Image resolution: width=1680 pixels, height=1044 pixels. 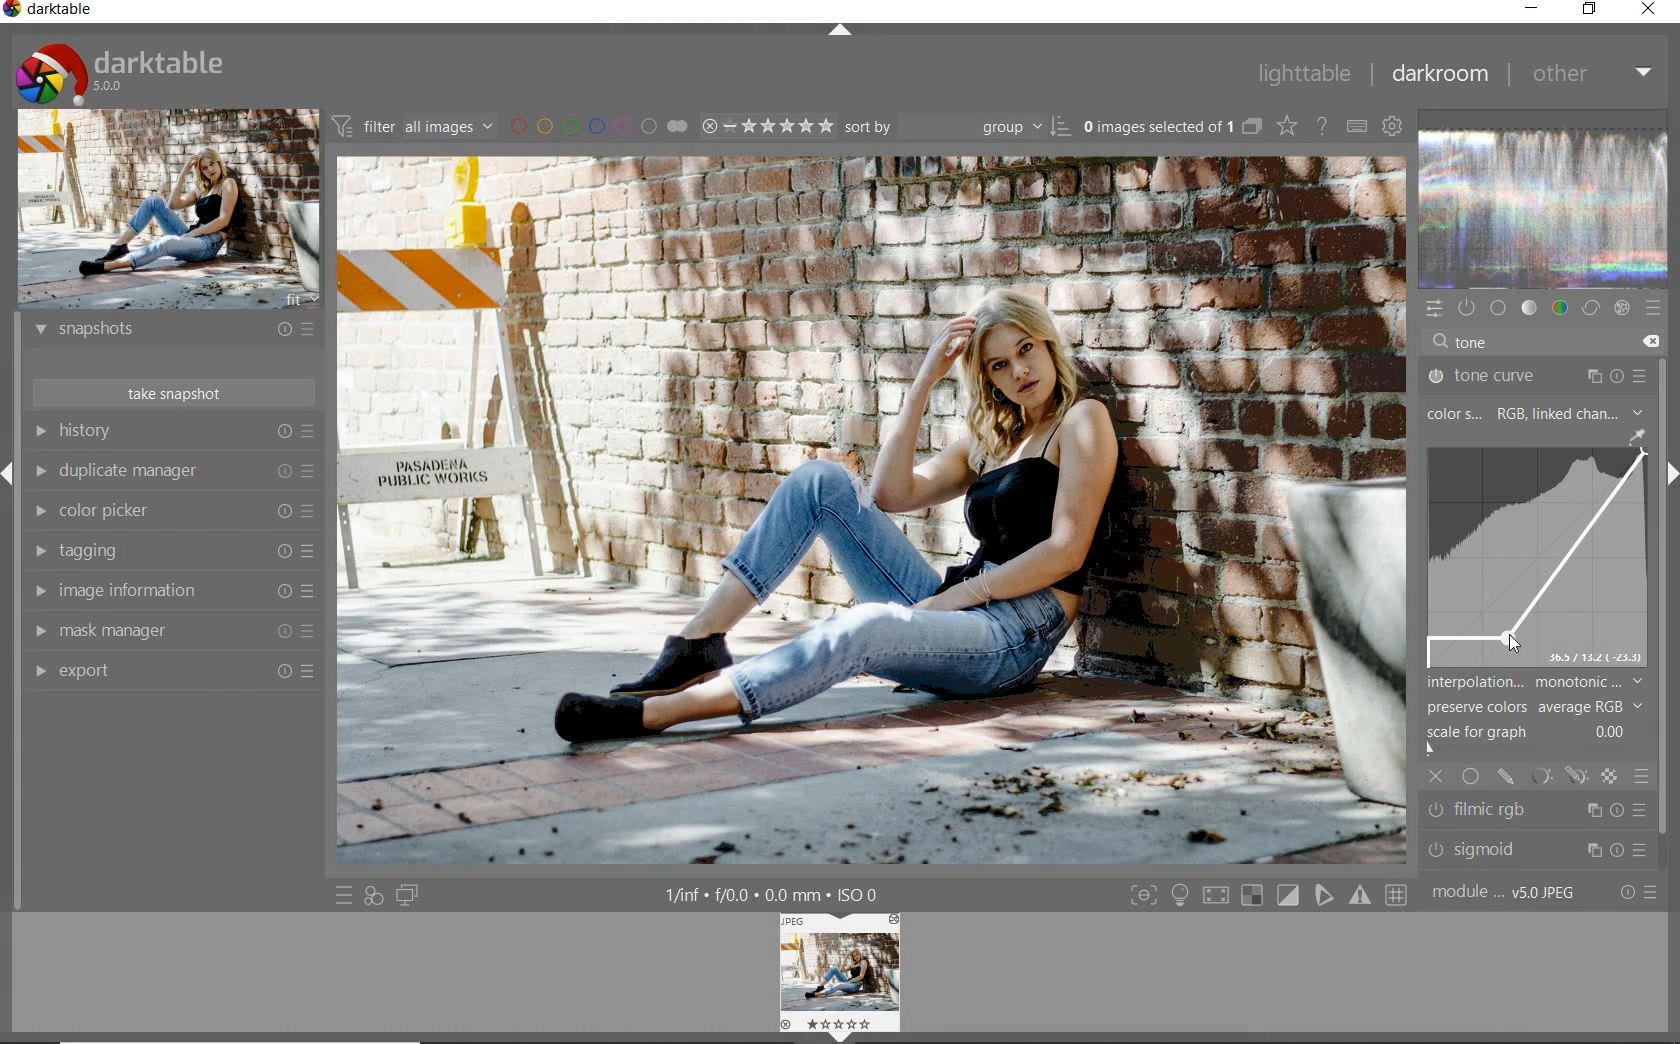 What do you see at coordinates (1558, 309) in the screenshot?
I see `color` at bounding box center [1558, 309].